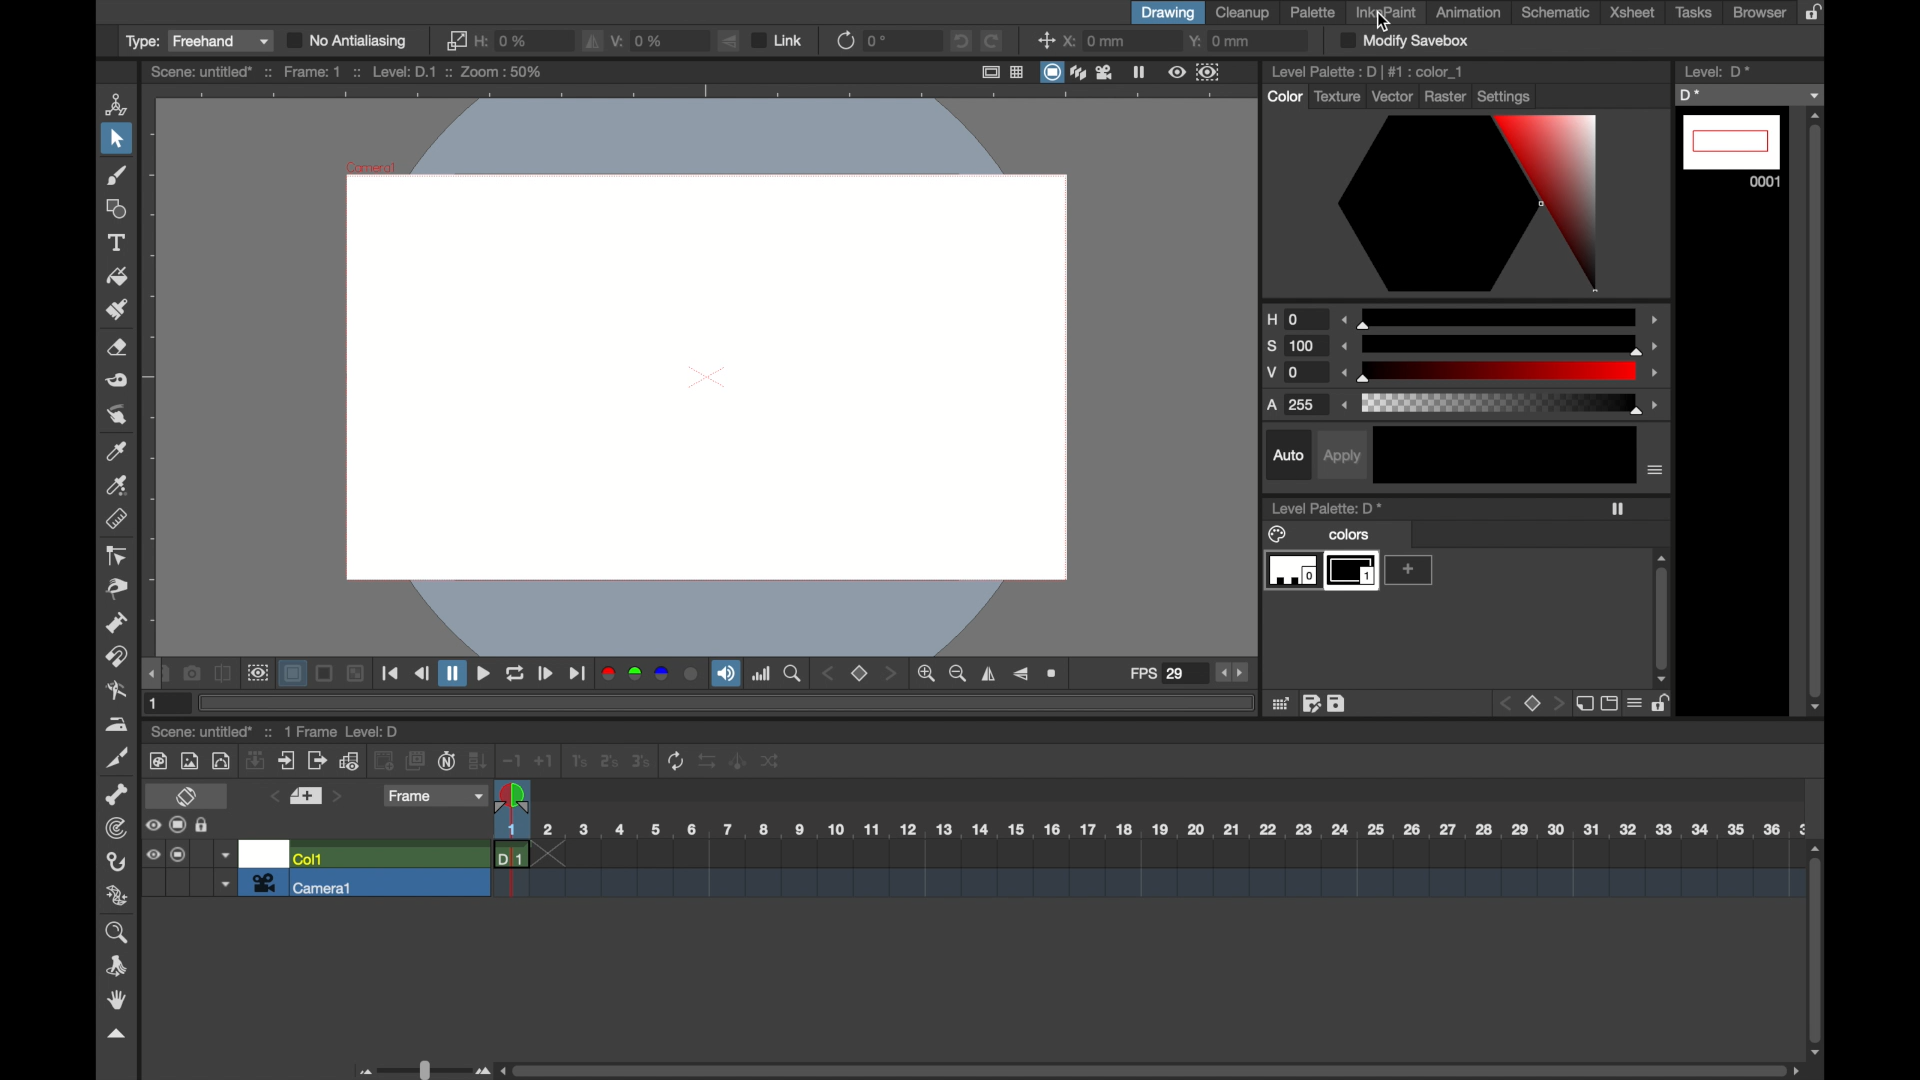 The height and width of the screenshot is (1080, 1920). Describe the element at coordinates (305, 796) in the screenshot. I see `set` at that location.